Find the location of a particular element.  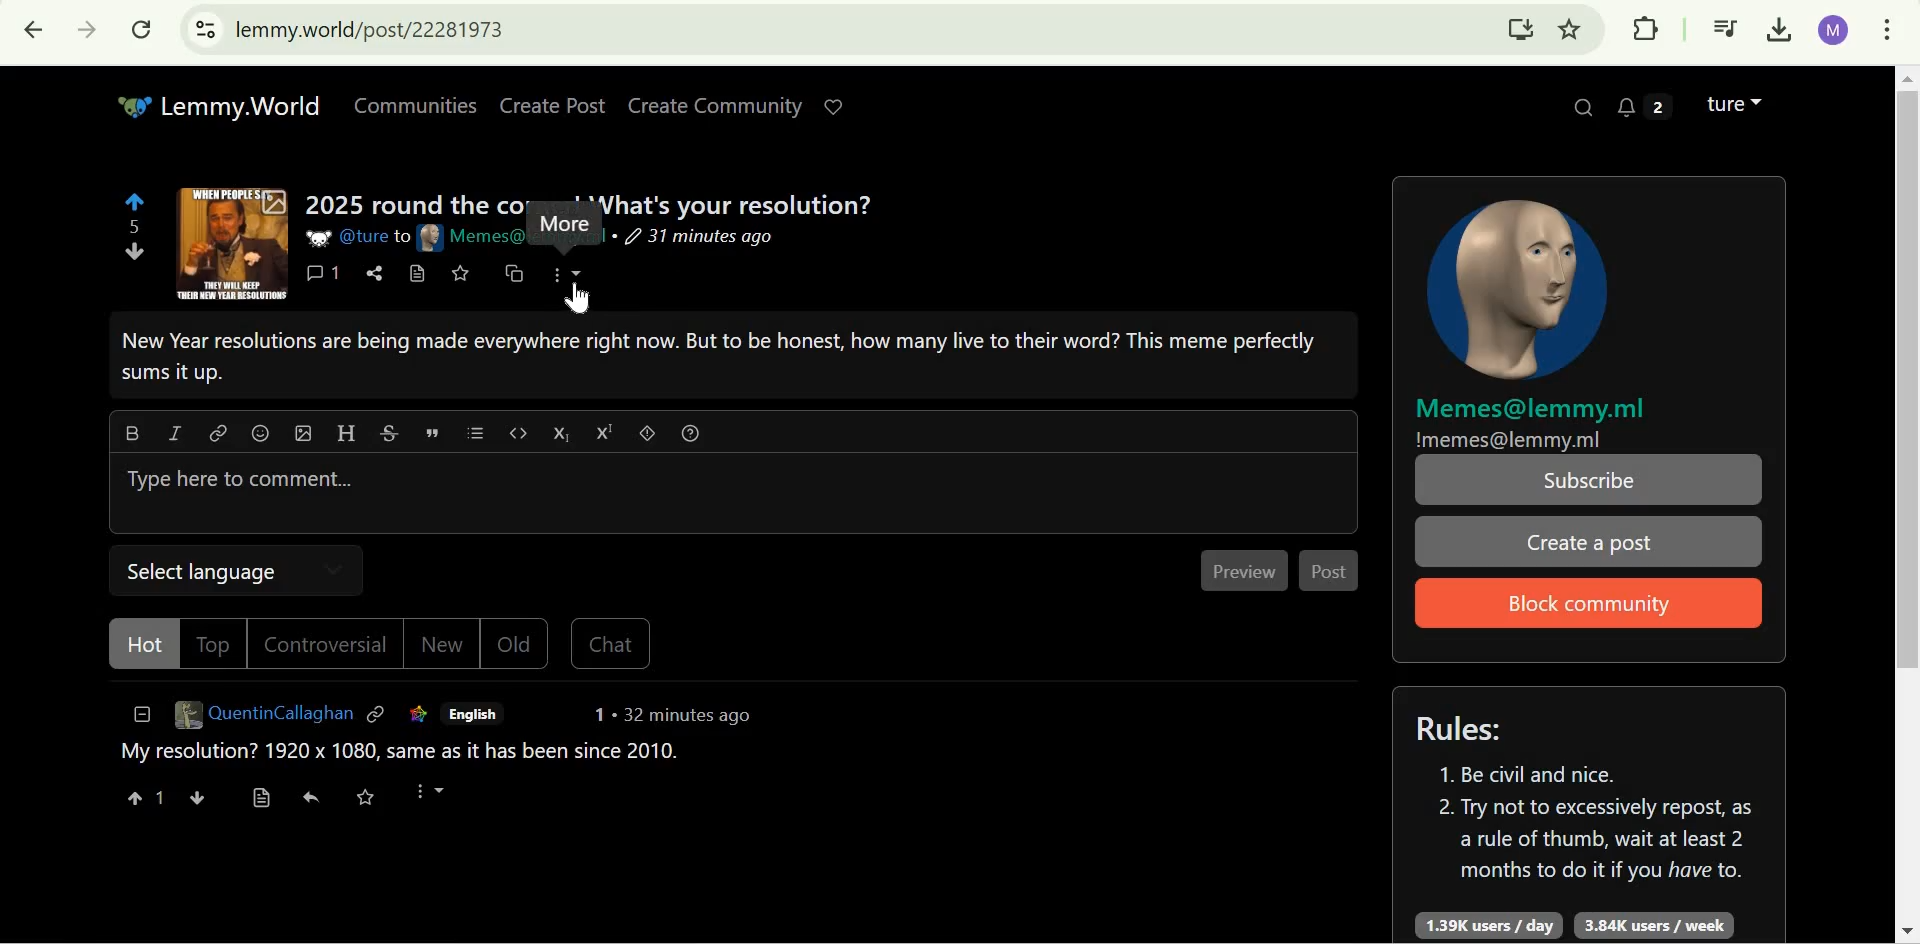

New Year resolutions are being made everywhere right now. But to be honest, how many live to their word? This meme perfectly
sums it up. is located at coordinates (717, 358).